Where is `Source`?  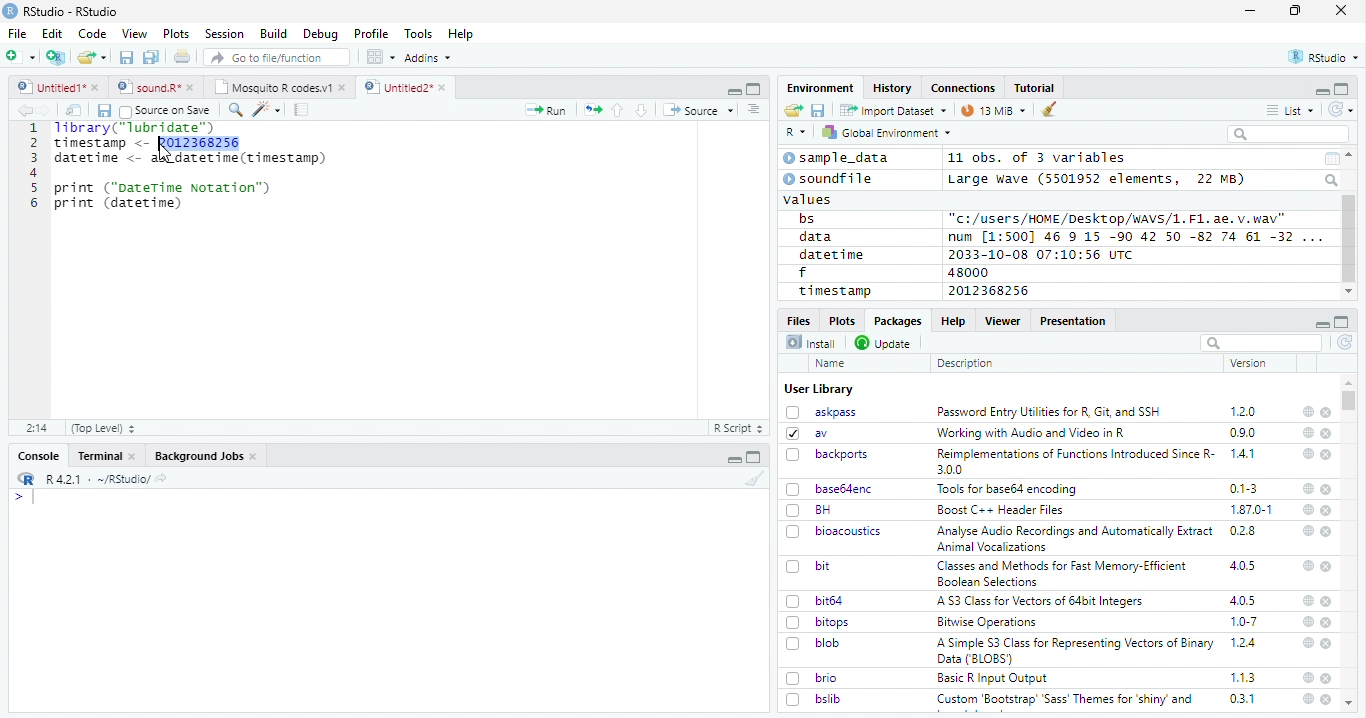
Source is located at coordinates (698, 112).